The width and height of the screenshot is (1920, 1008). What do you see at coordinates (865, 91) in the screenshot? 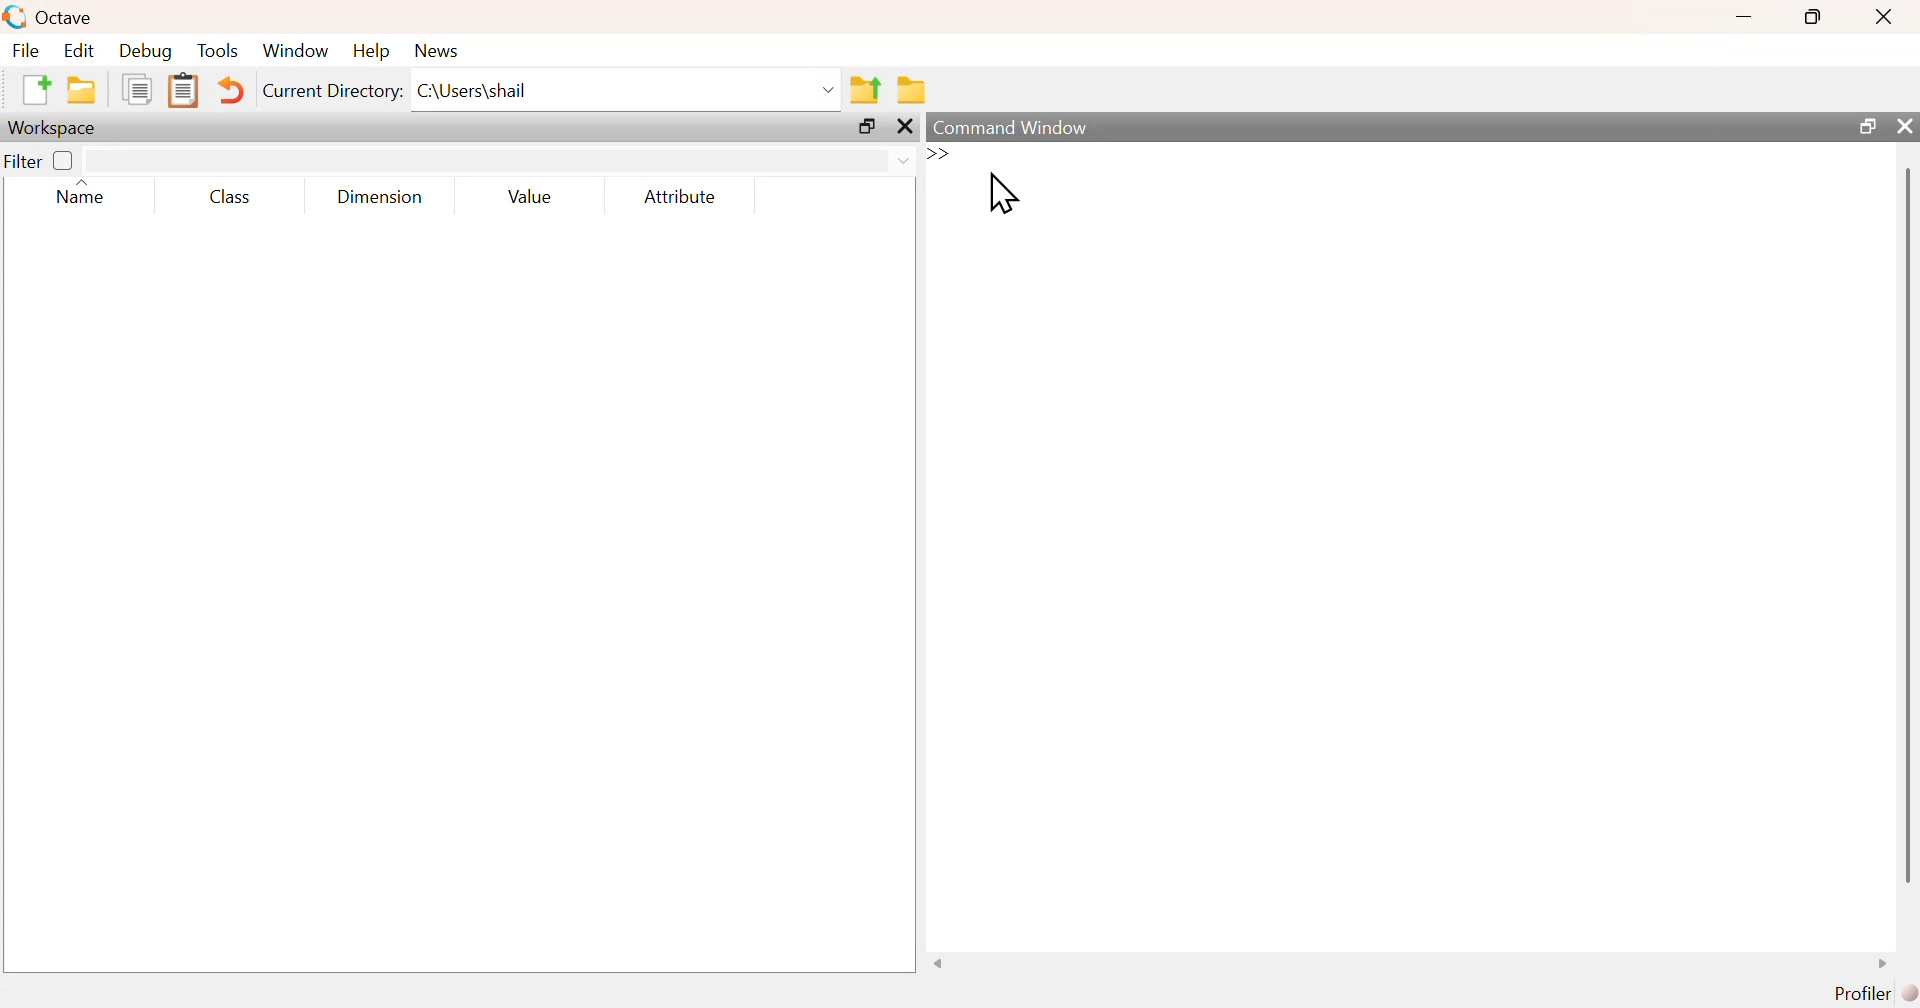
I see `Previous Folder` at bounding box center [865, 91].